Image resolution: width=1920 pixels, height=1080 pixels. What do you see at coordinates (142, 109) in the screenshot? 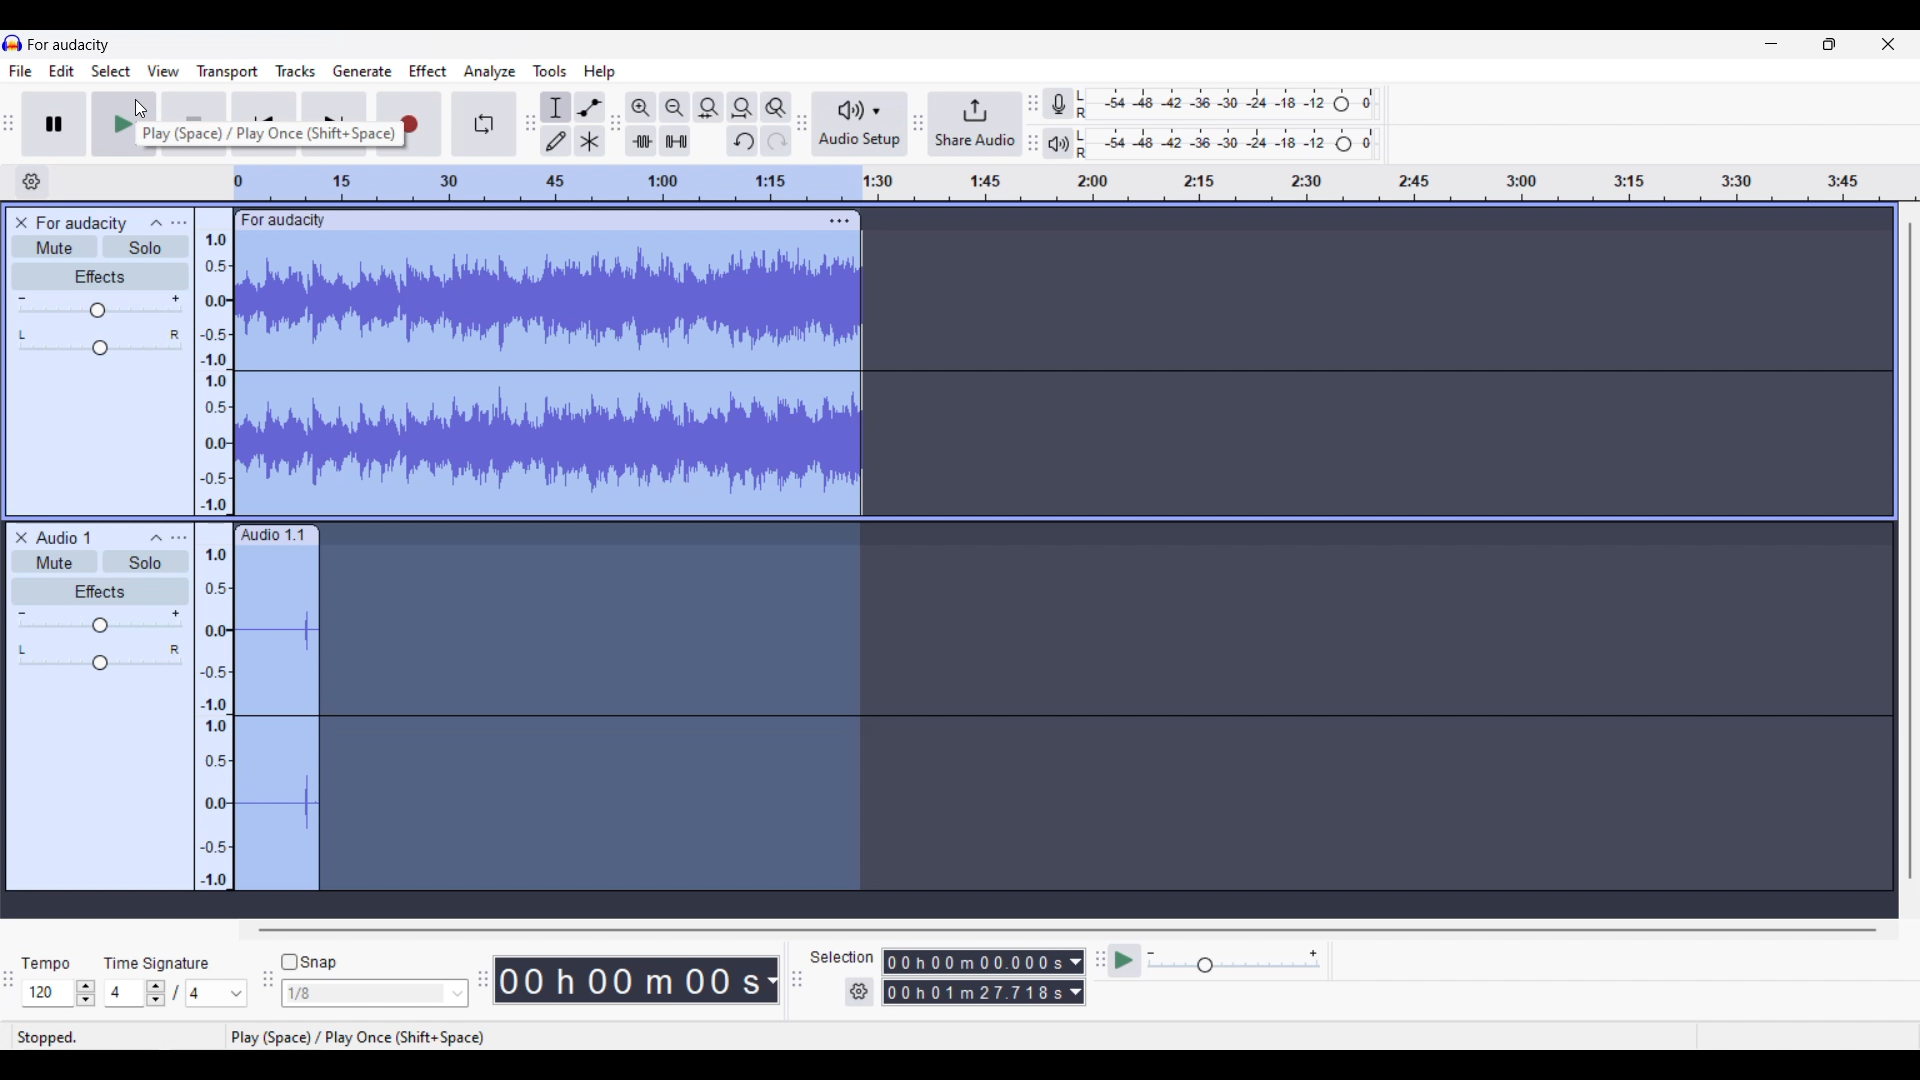
I see `Cursor position unchanged` at bounding box center [142, 109].